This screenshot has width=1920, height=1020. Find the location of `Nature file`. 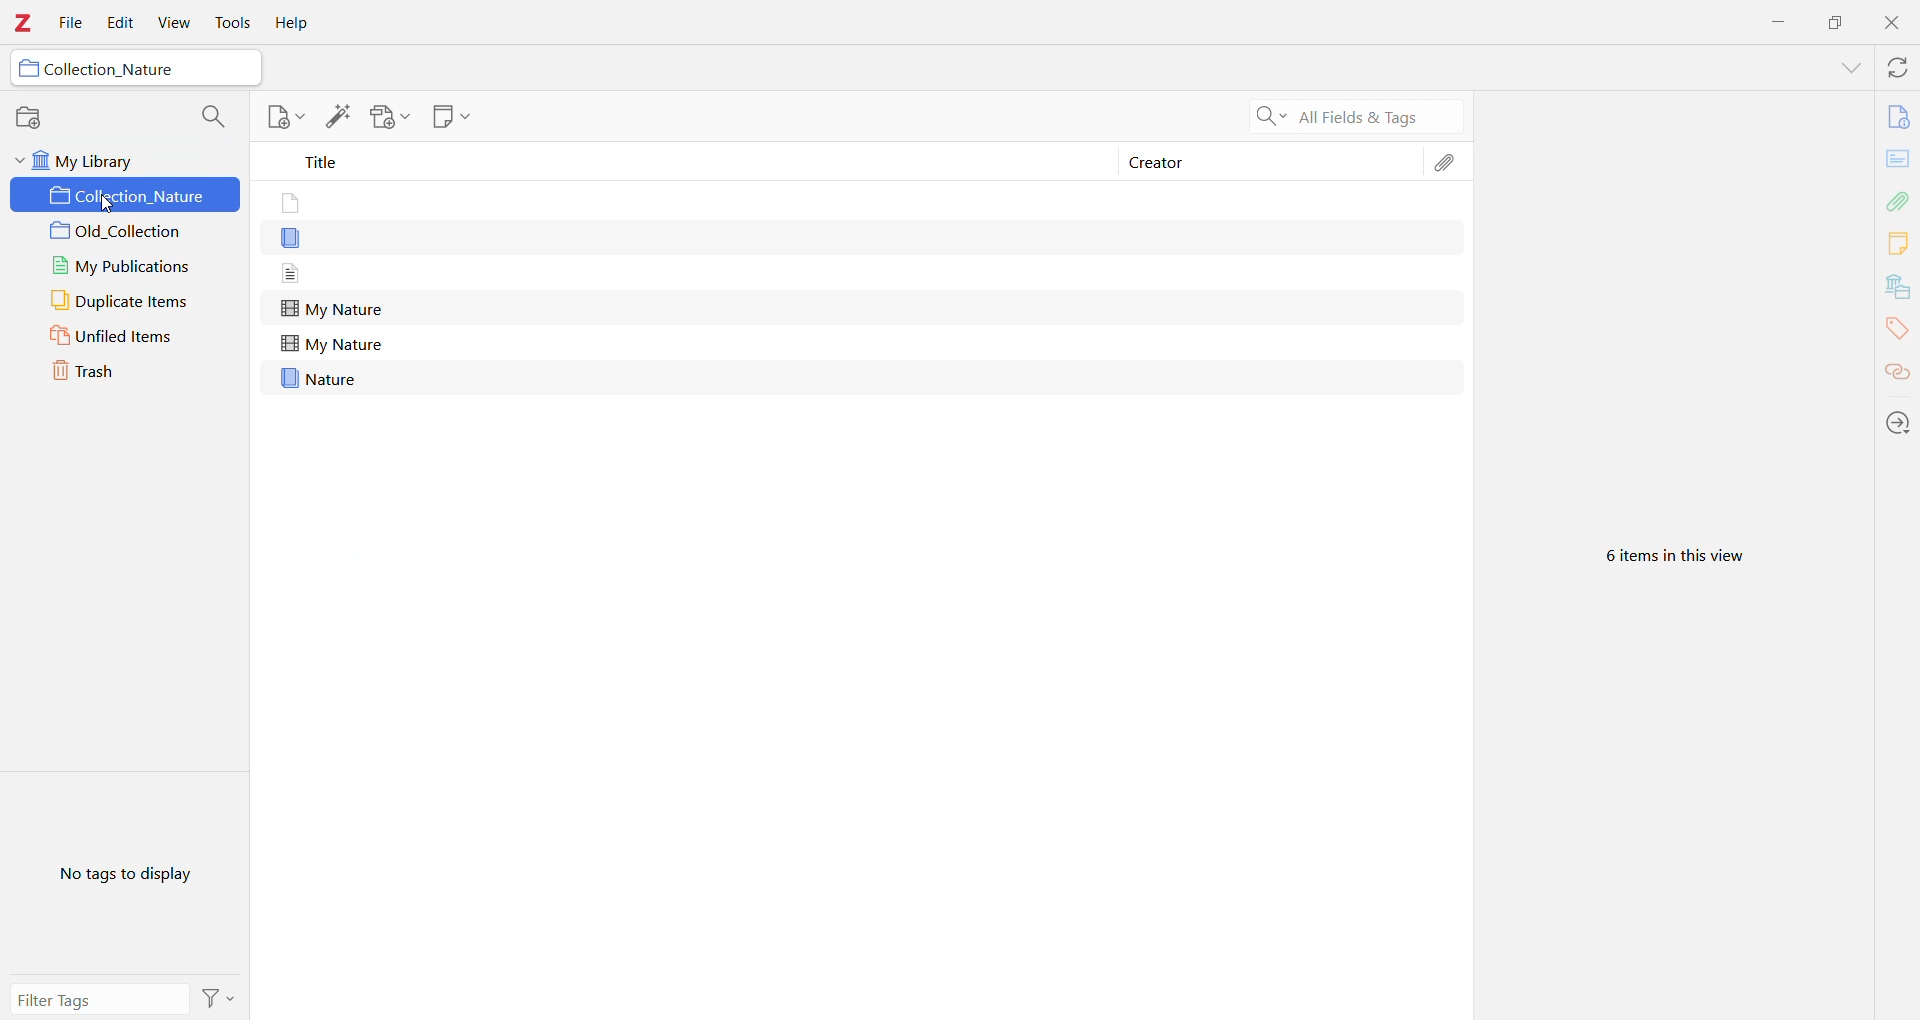

Nature file is located at coordinates (322, 378).